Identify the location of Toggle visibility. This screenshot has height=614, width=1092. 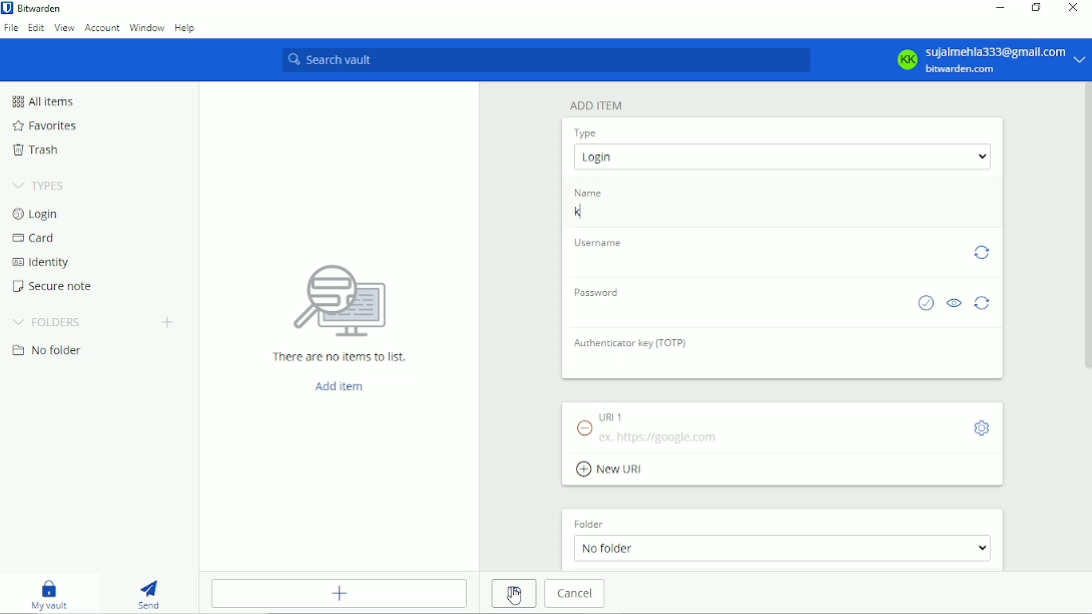
(954, 302).